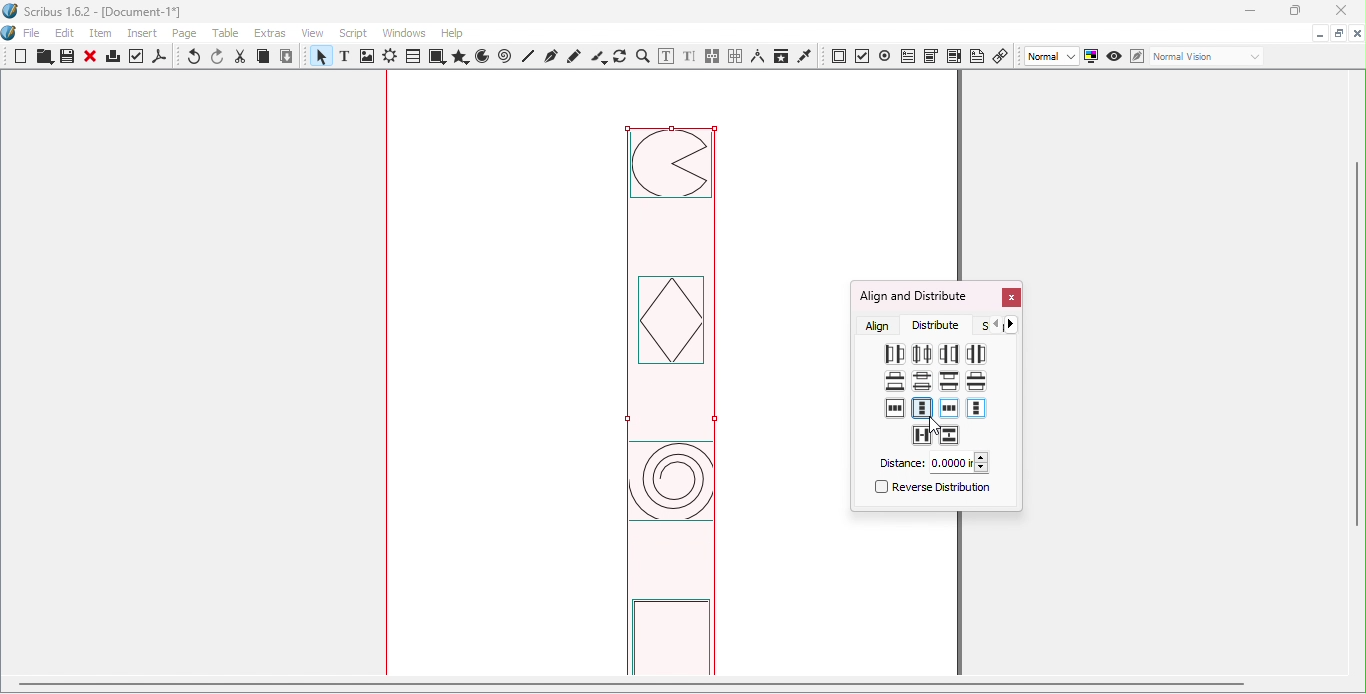 The width and height of the screenshot is (1366, 694). Describe the element at coordinates (921, 353) in the screenshot. I see `Distribute centers equidistantly horizontally` at that location.